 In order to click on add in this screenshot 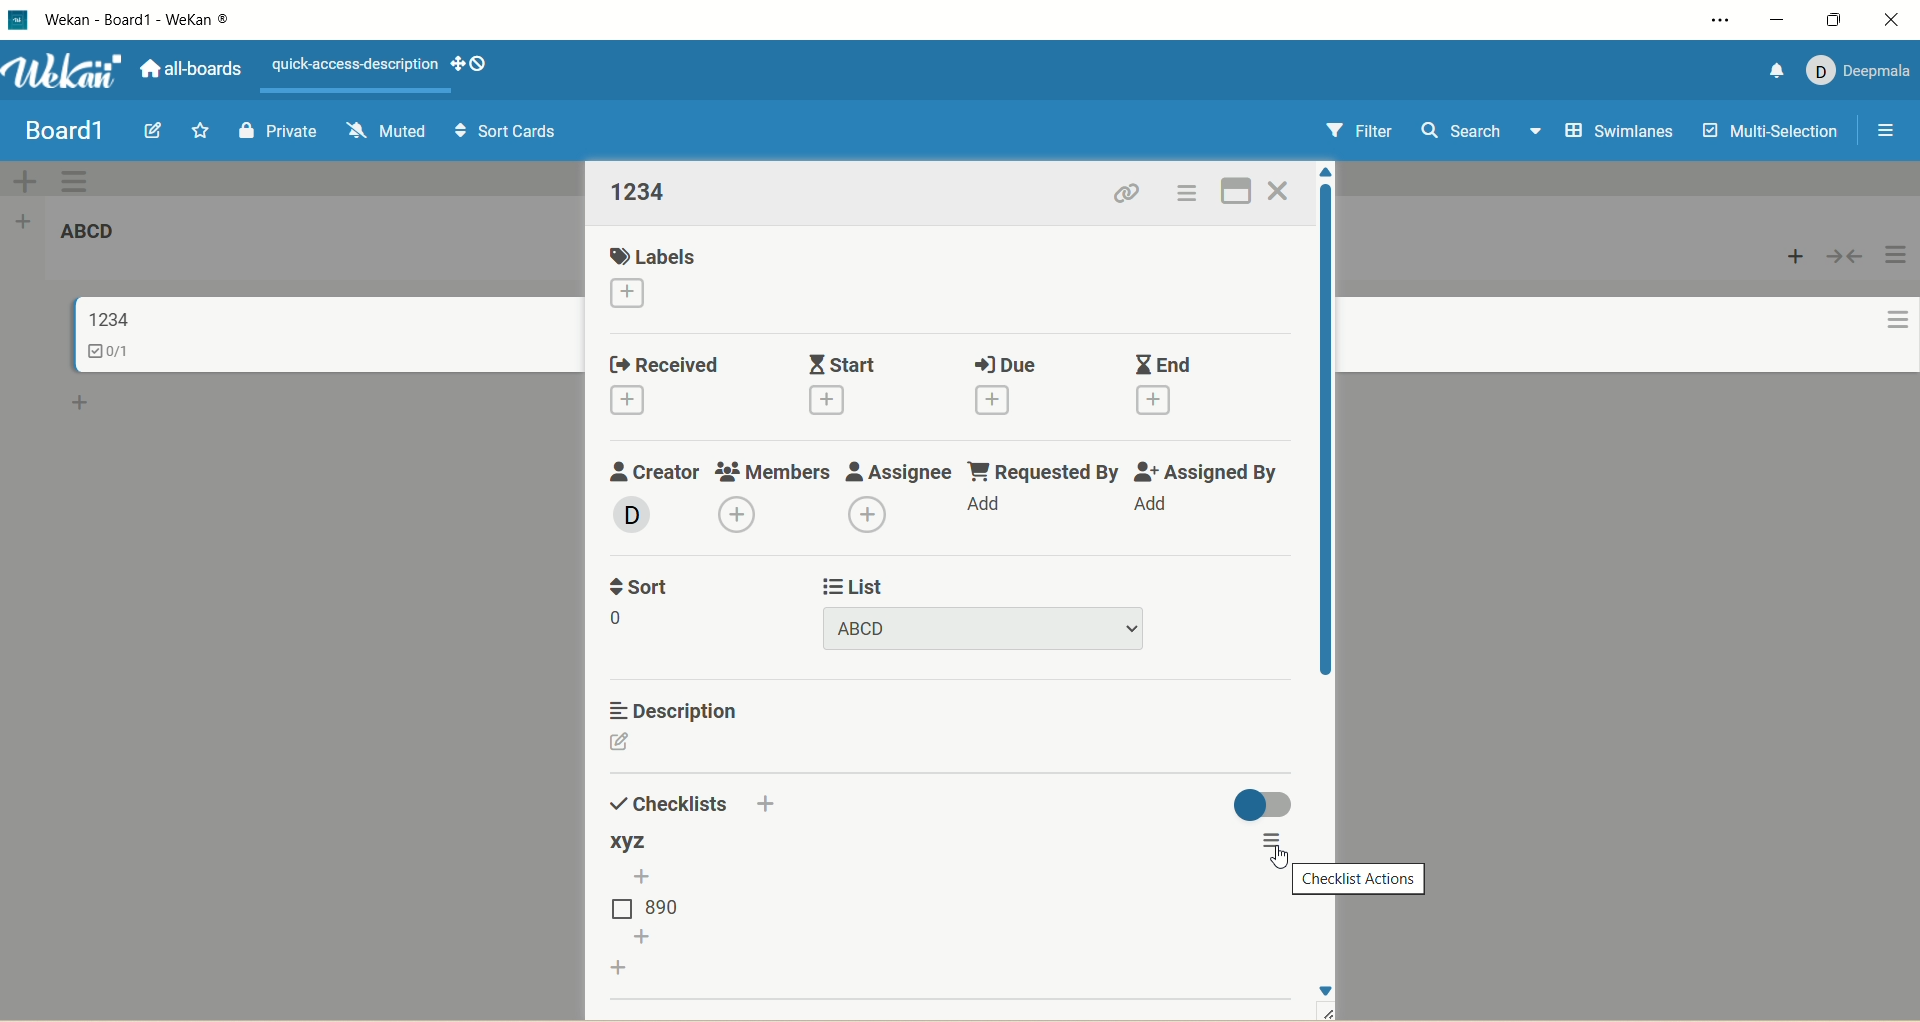, I will do `click(1159, 402)`.